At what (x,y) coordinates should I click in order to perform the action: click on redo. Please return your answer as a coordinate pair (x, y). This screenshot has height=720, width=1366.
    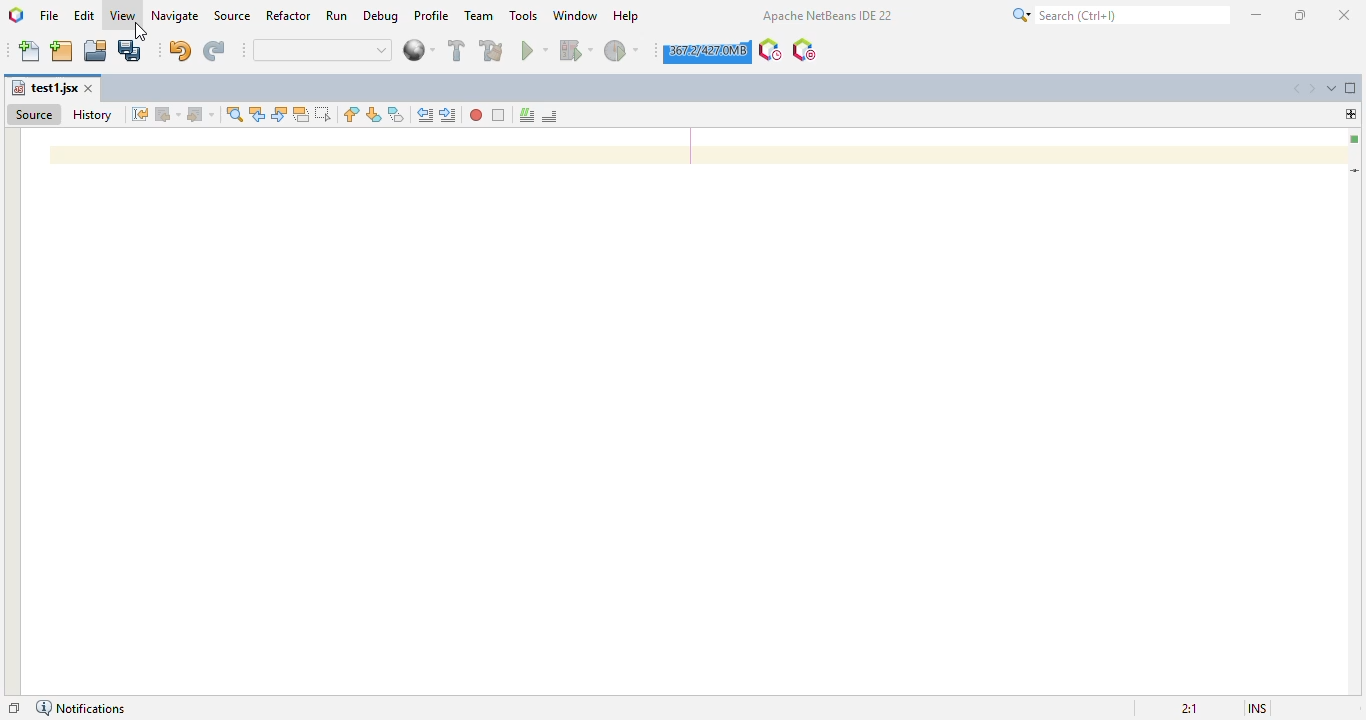
    Looking at the image, I should click on (217, 51).